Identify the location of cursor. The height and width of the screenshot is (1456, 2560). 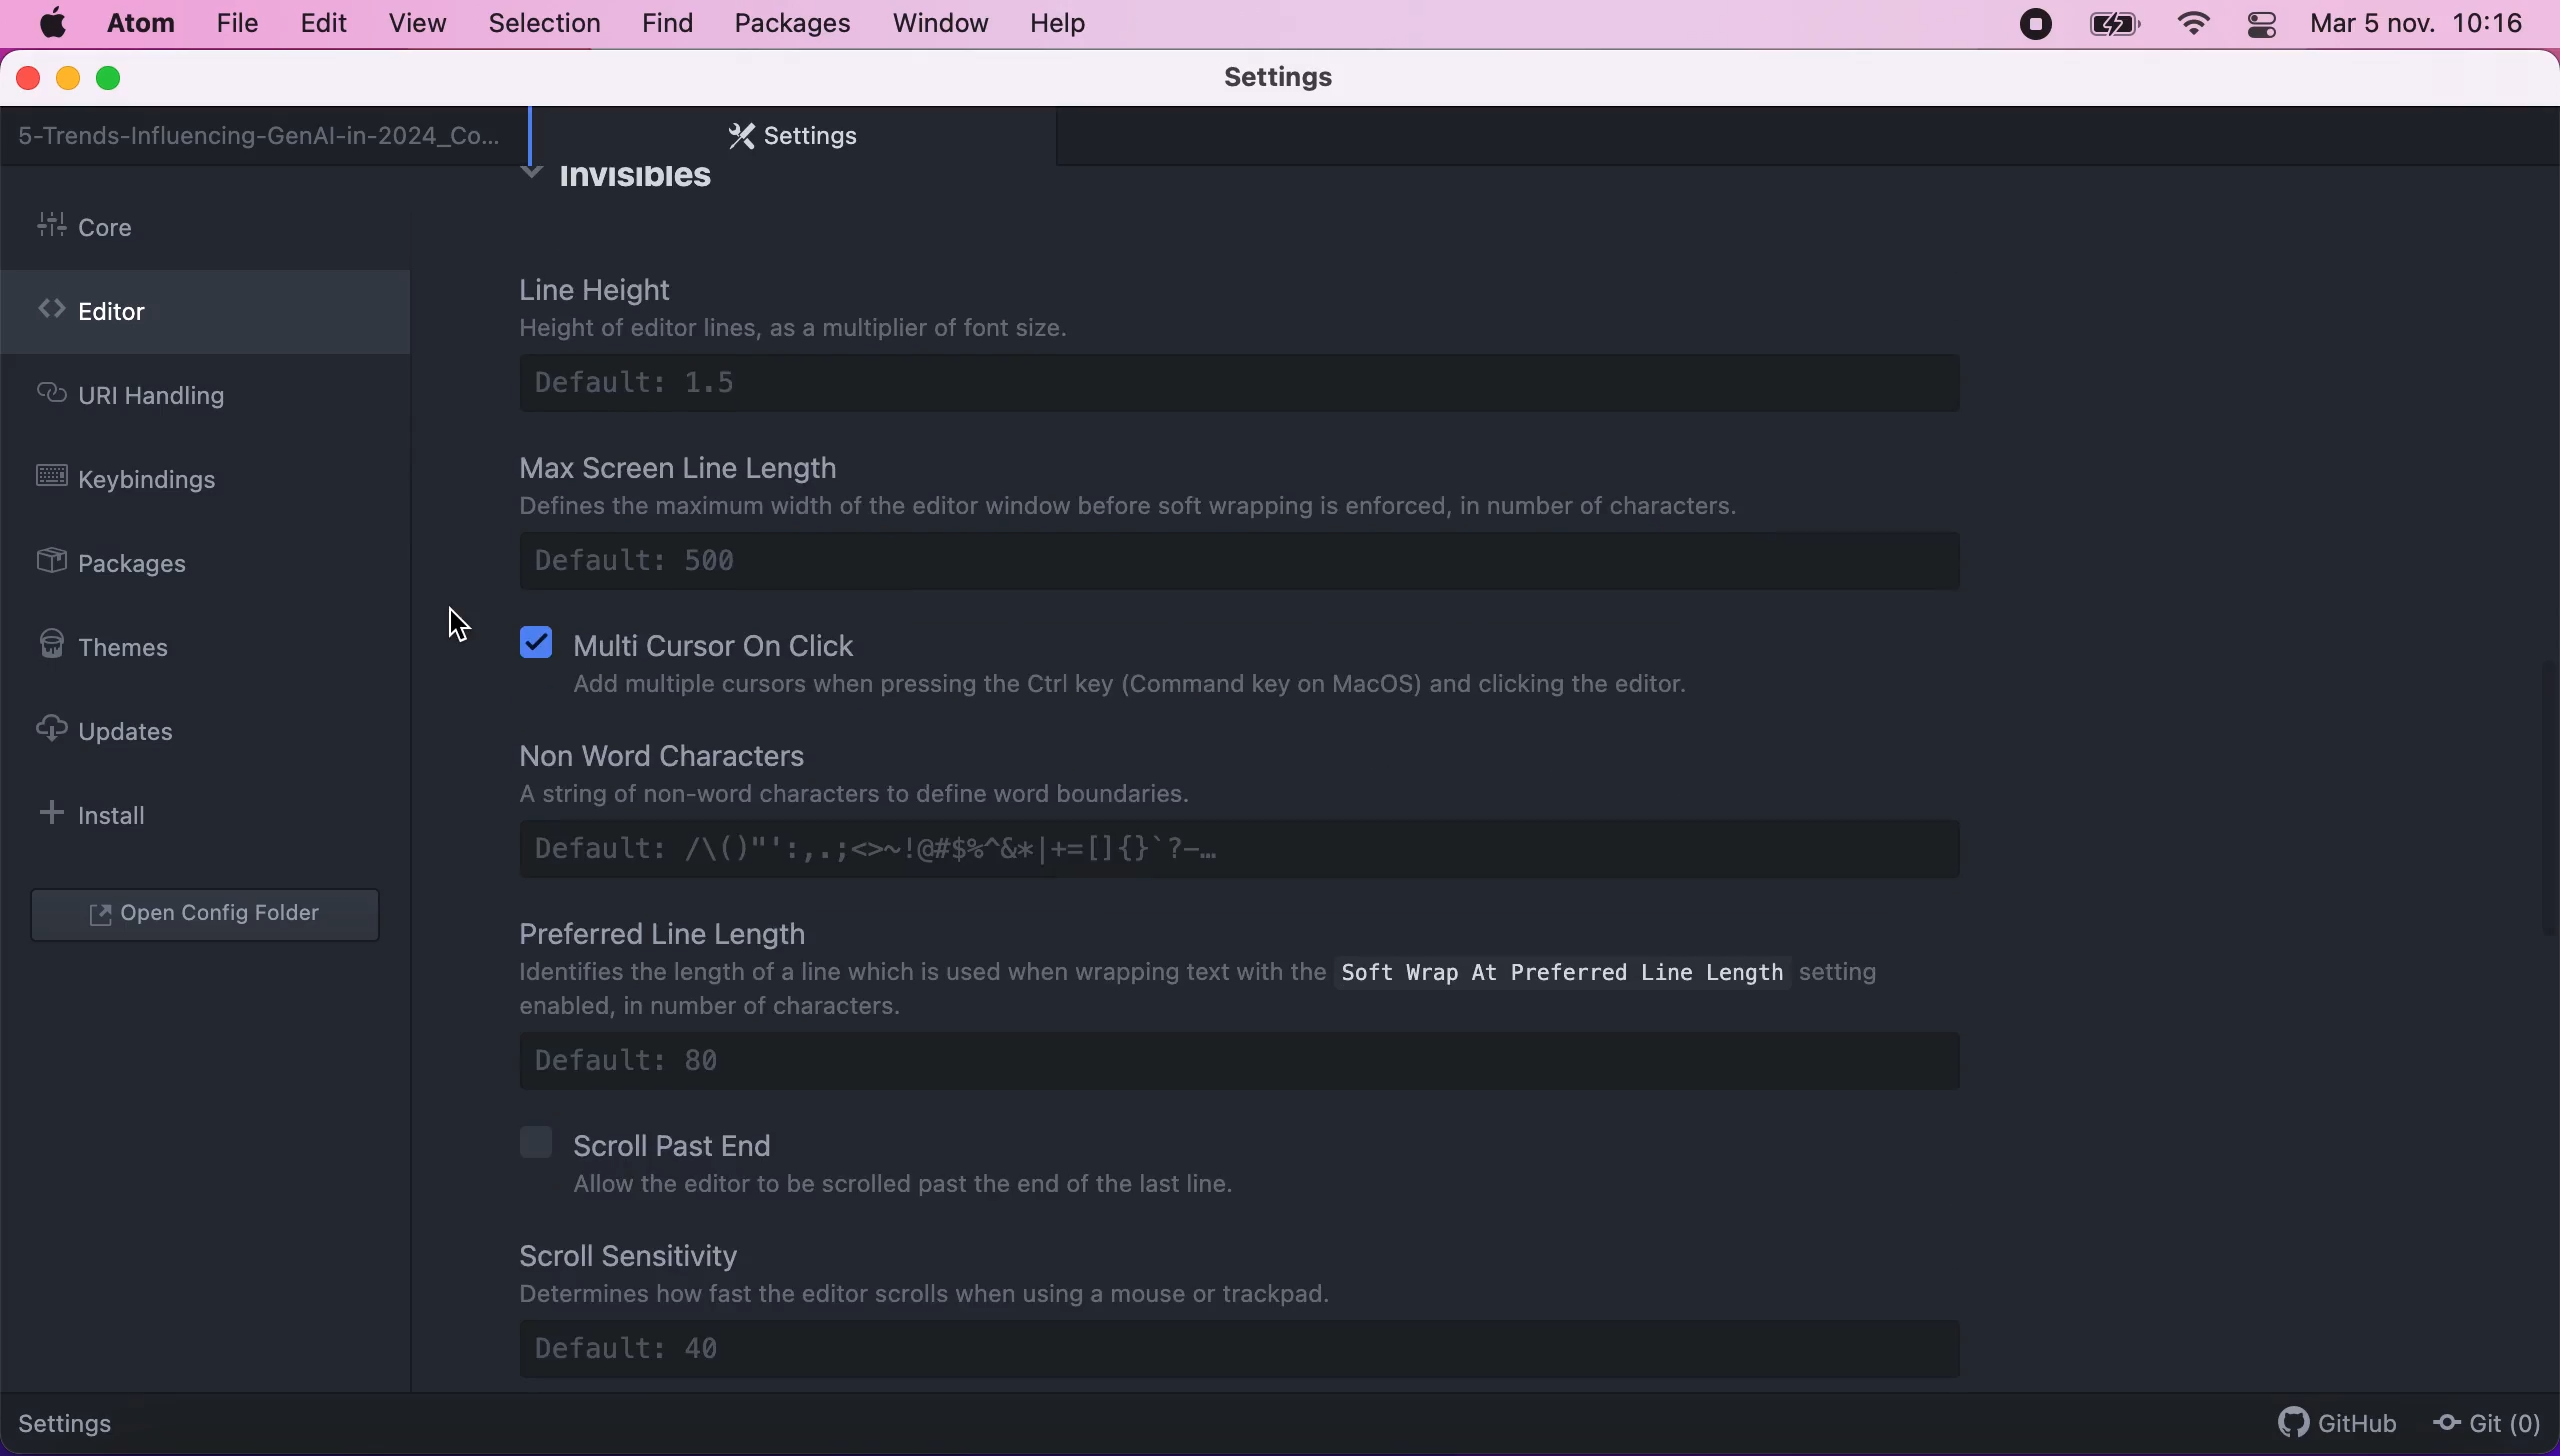
(447, 624).